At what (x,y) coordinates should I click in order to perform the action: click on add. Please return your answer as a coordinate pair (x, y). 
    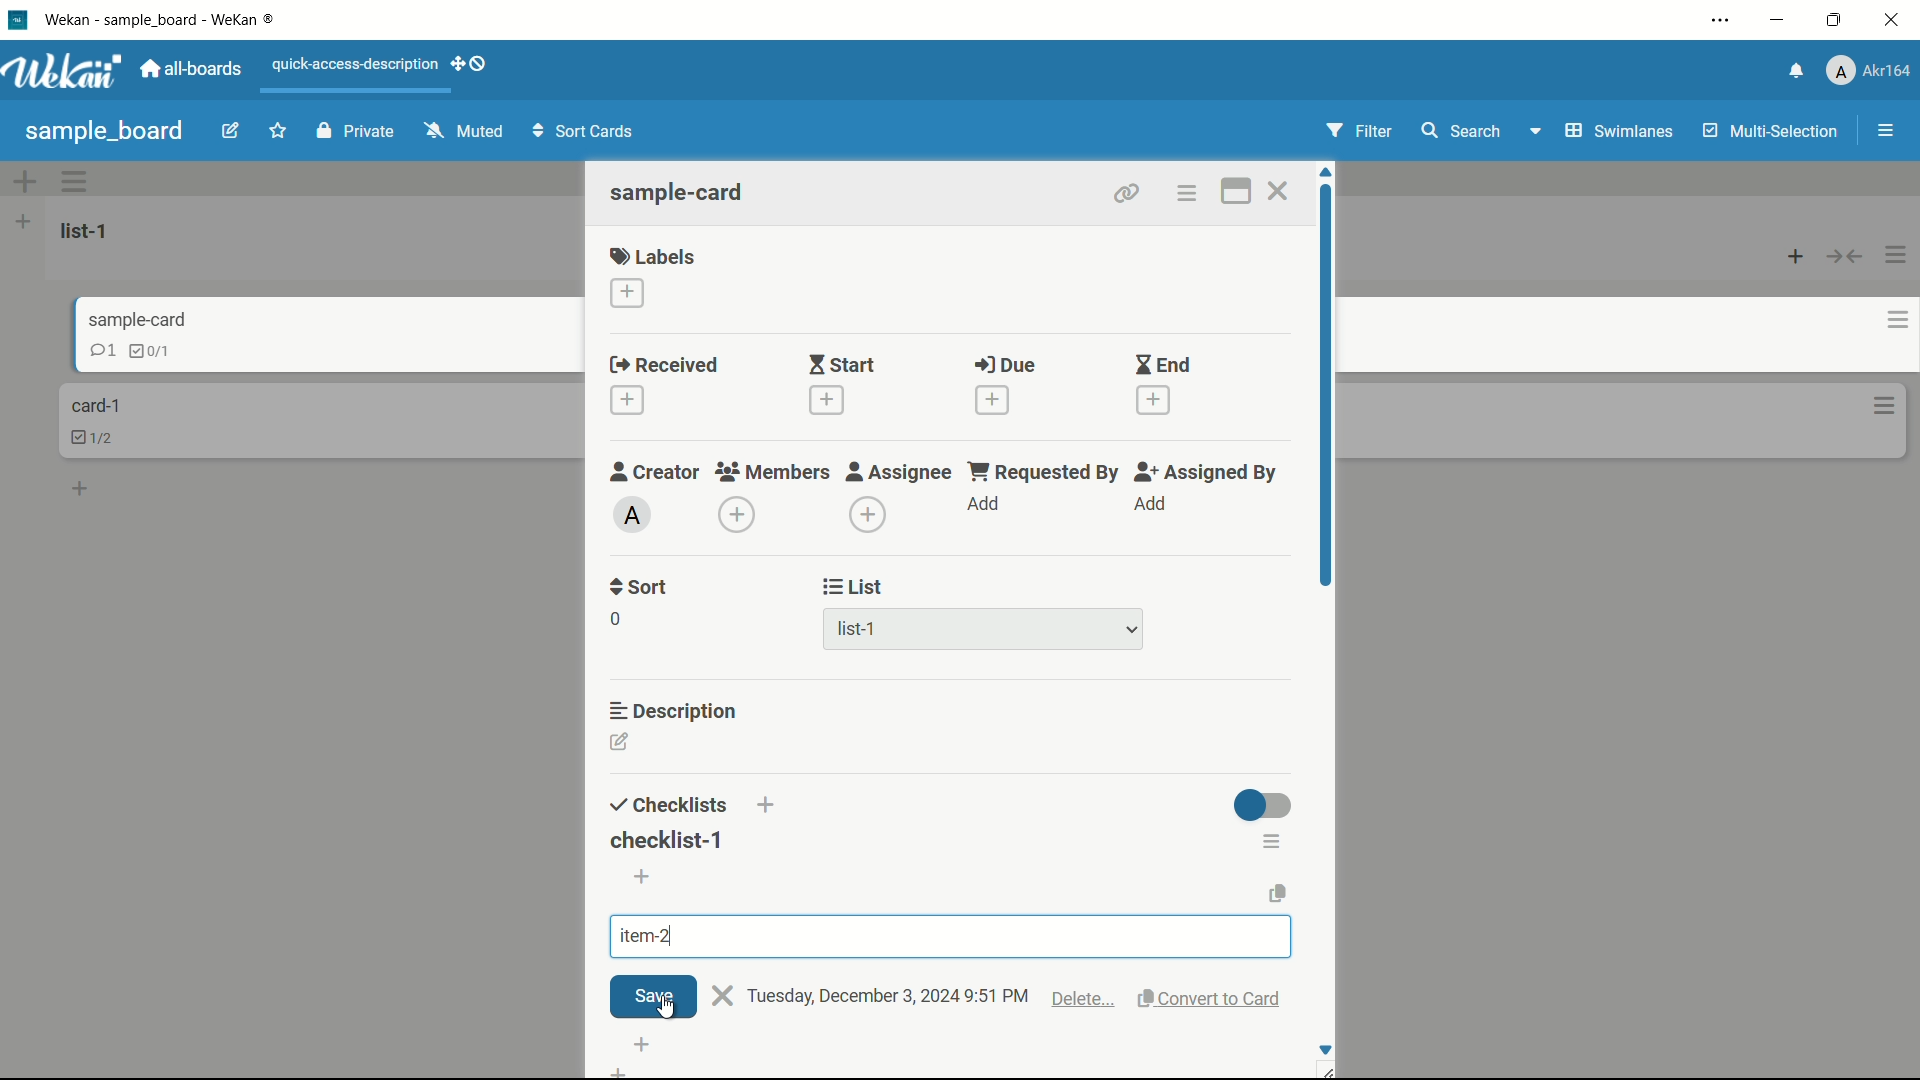
    Looking at the image, I should click on (641, 1045).